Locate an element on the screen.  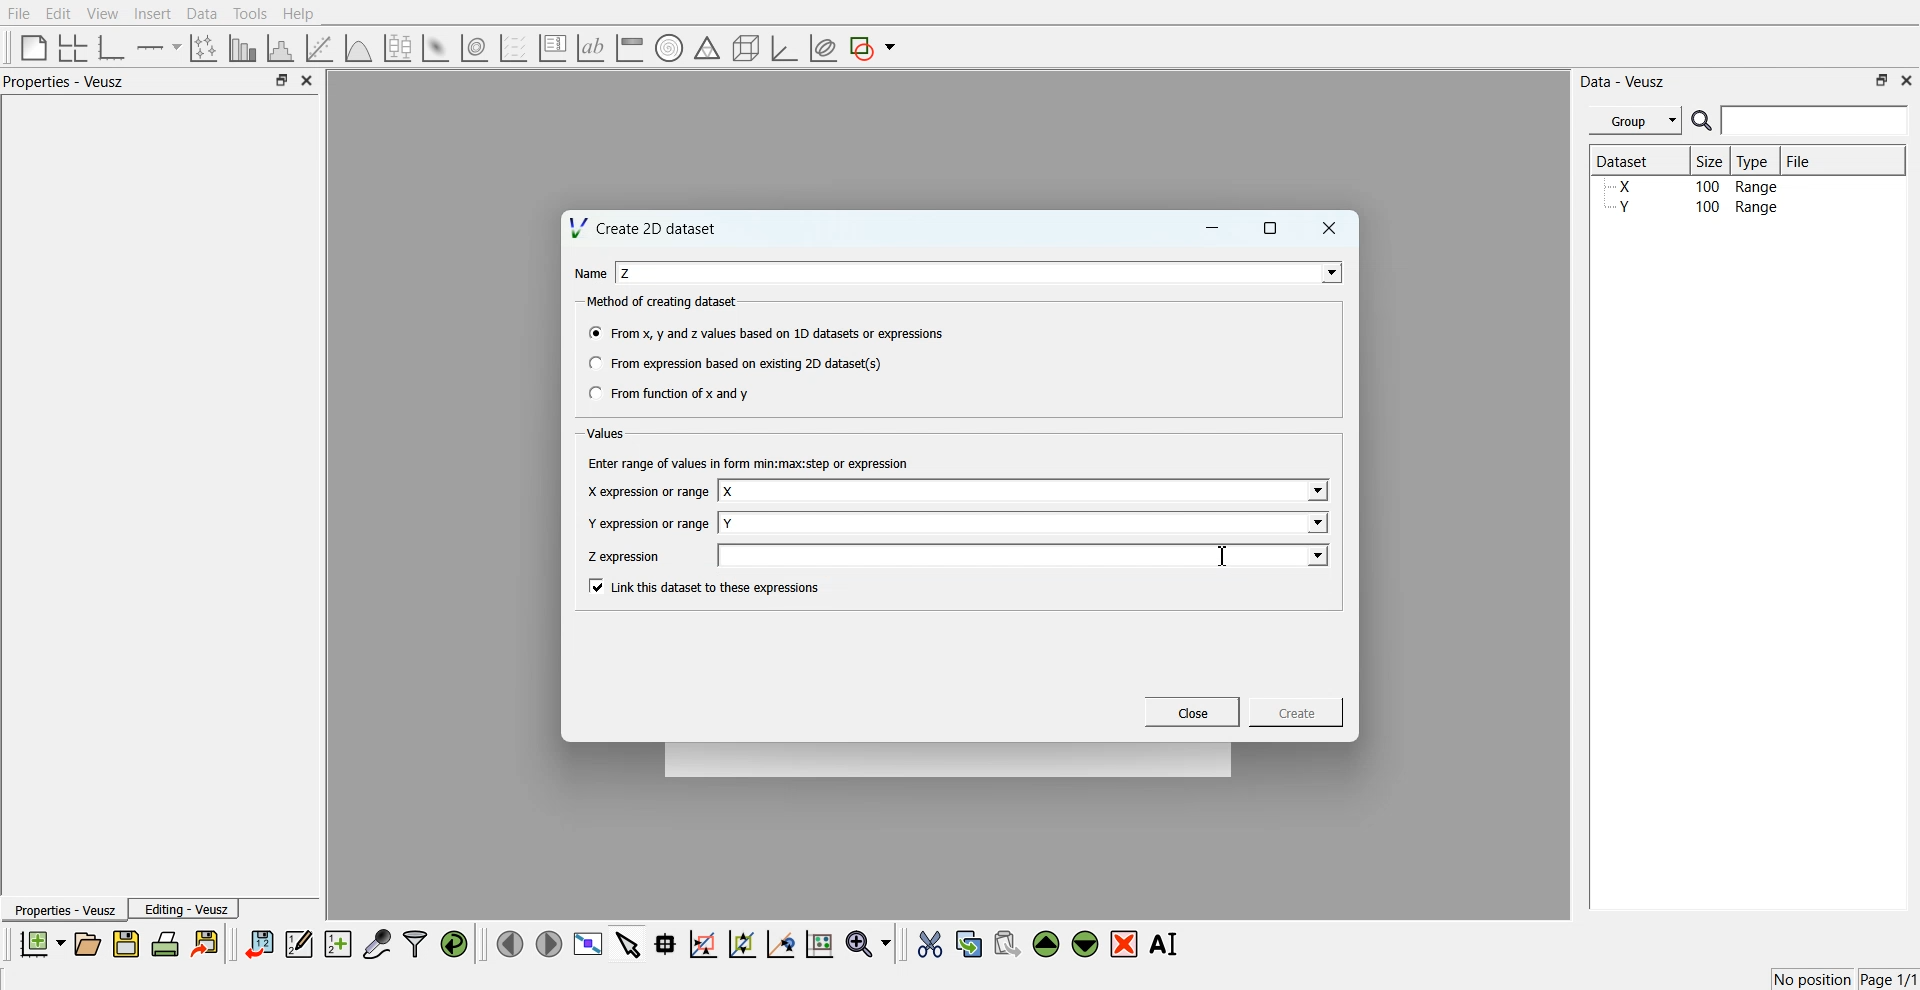
Properties - Veusz is located at coordinates (64, 81).